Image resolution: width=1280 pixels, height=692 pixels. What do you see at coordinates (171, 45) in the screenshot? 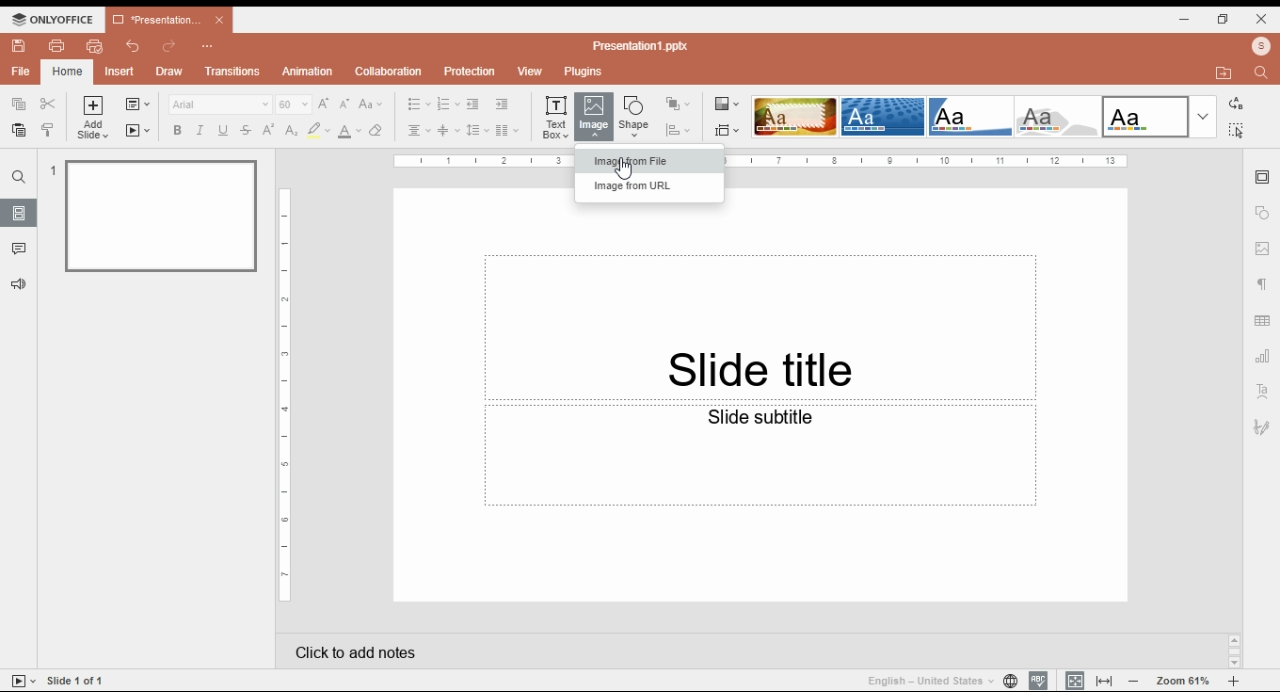
I see `redo` at bounding box center [171, 45].